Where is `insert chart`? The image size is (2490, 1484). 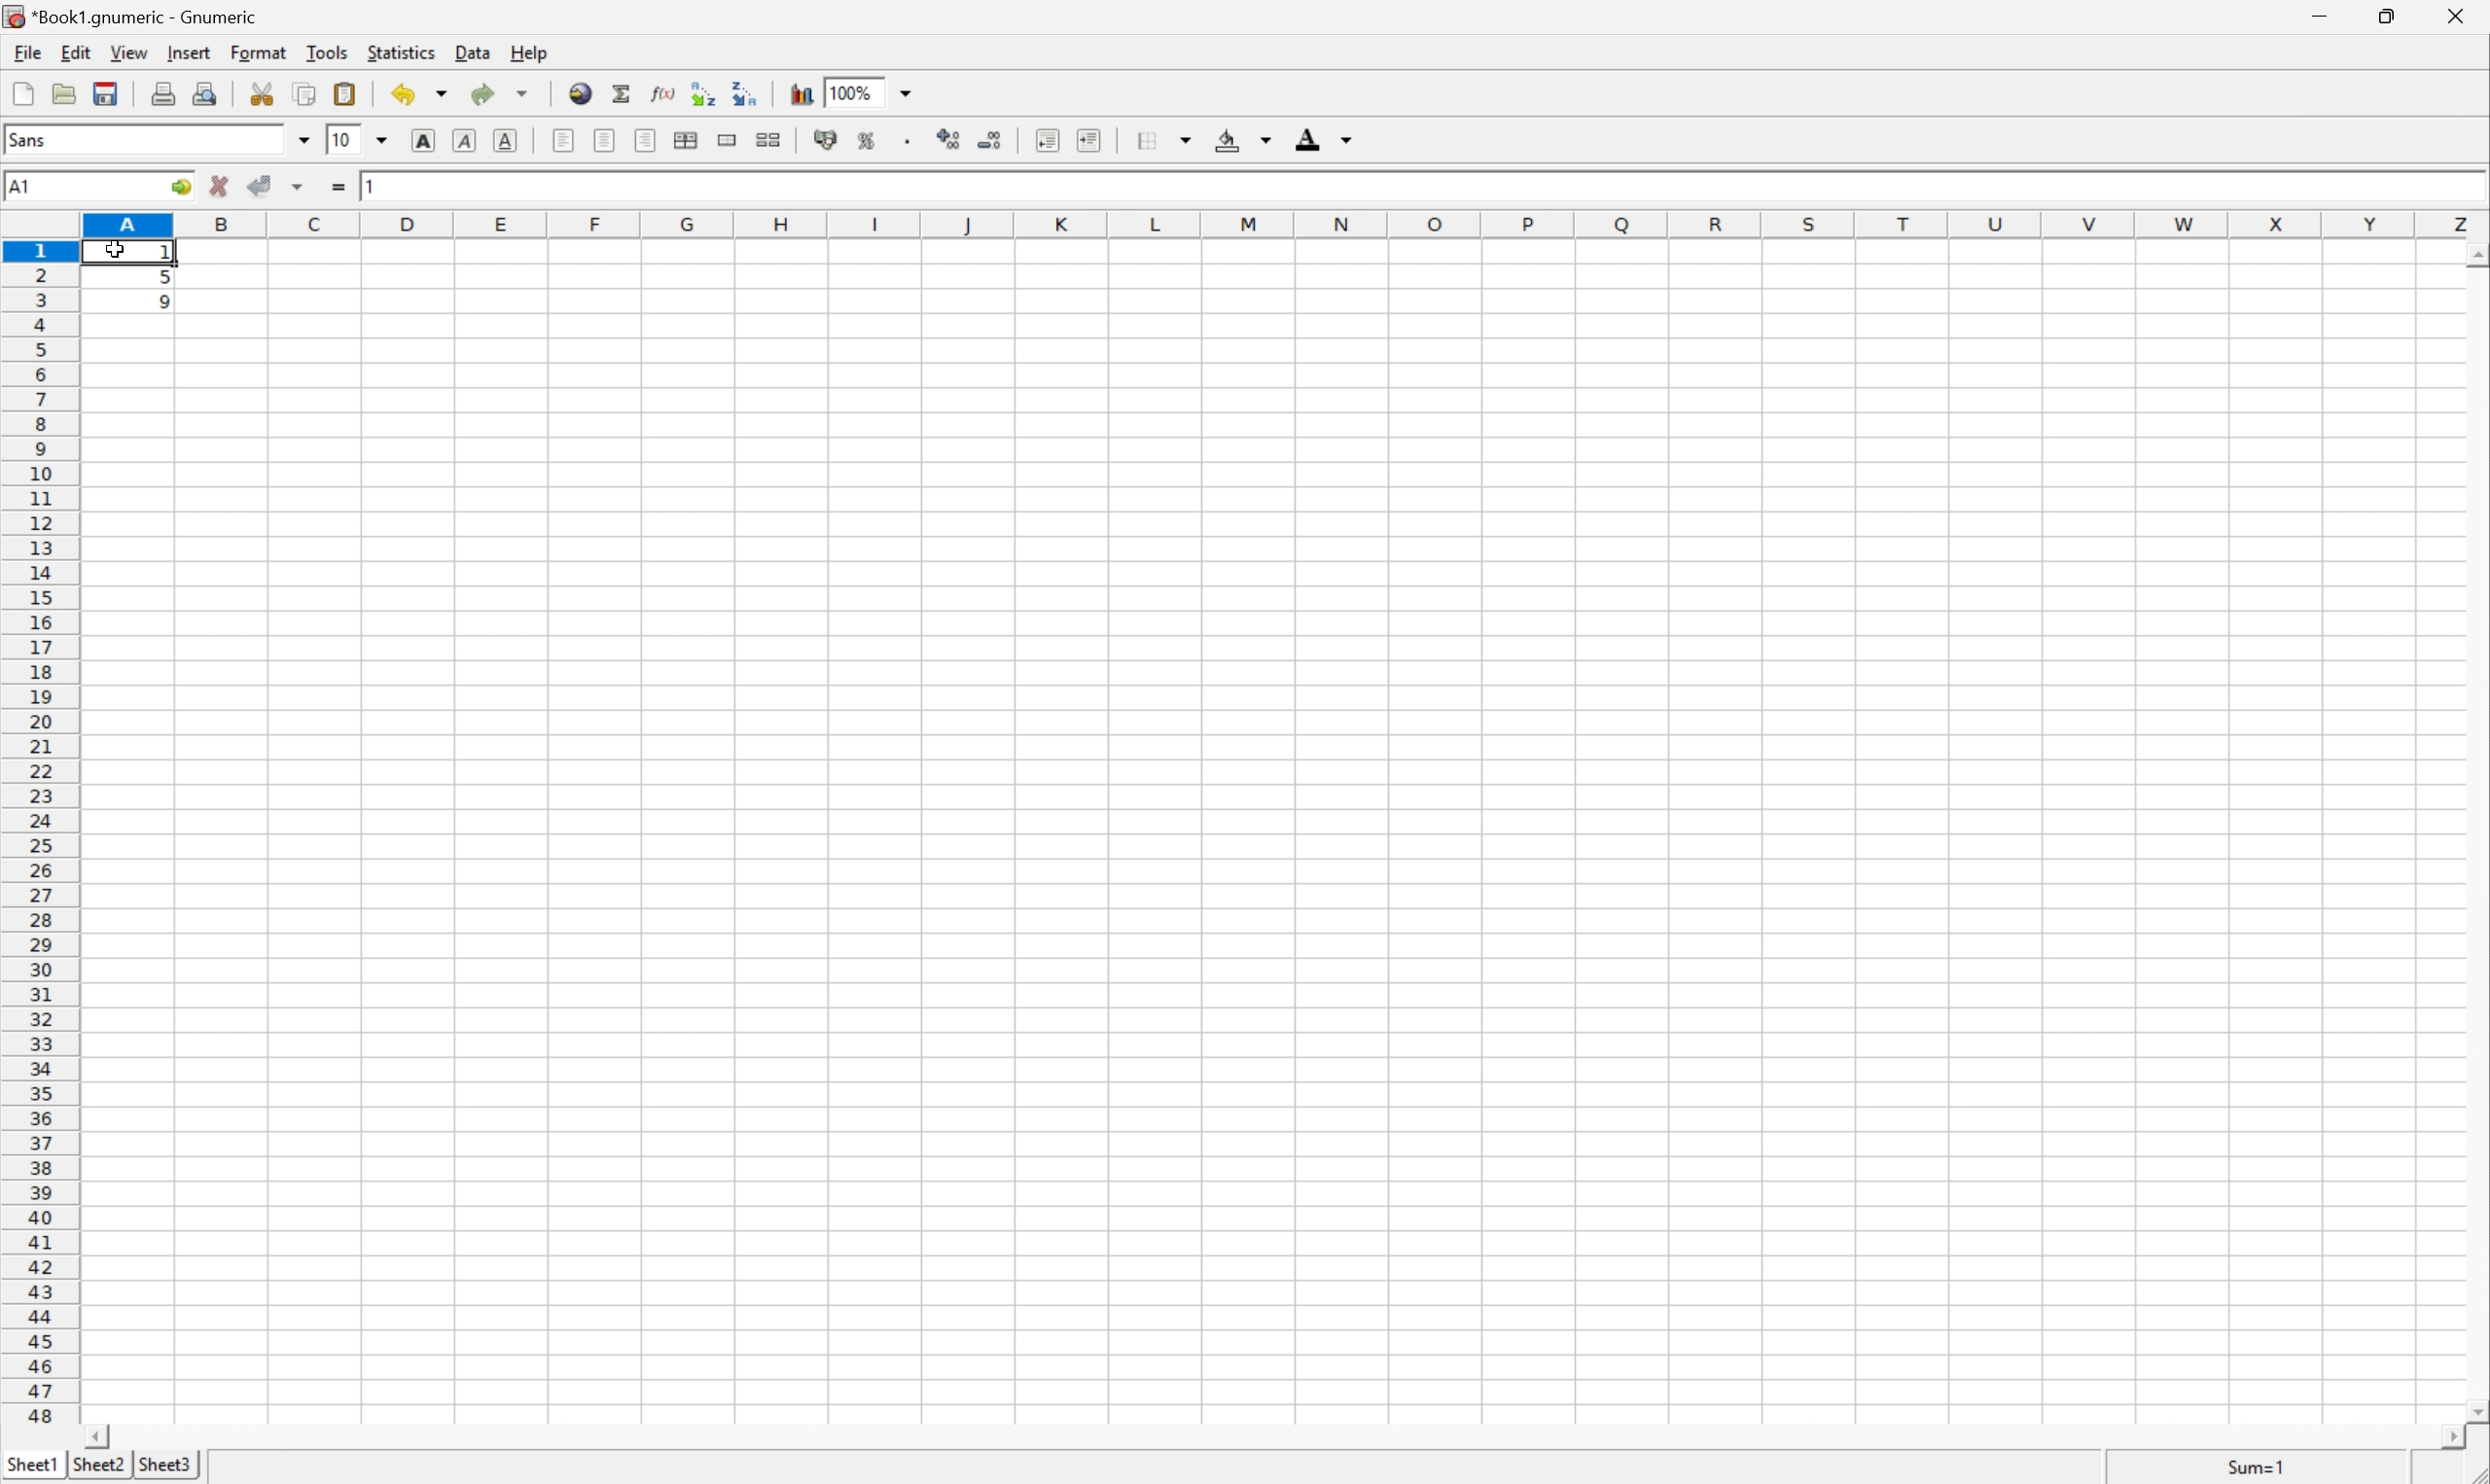 insert chart is located at coordinates (800, 91).